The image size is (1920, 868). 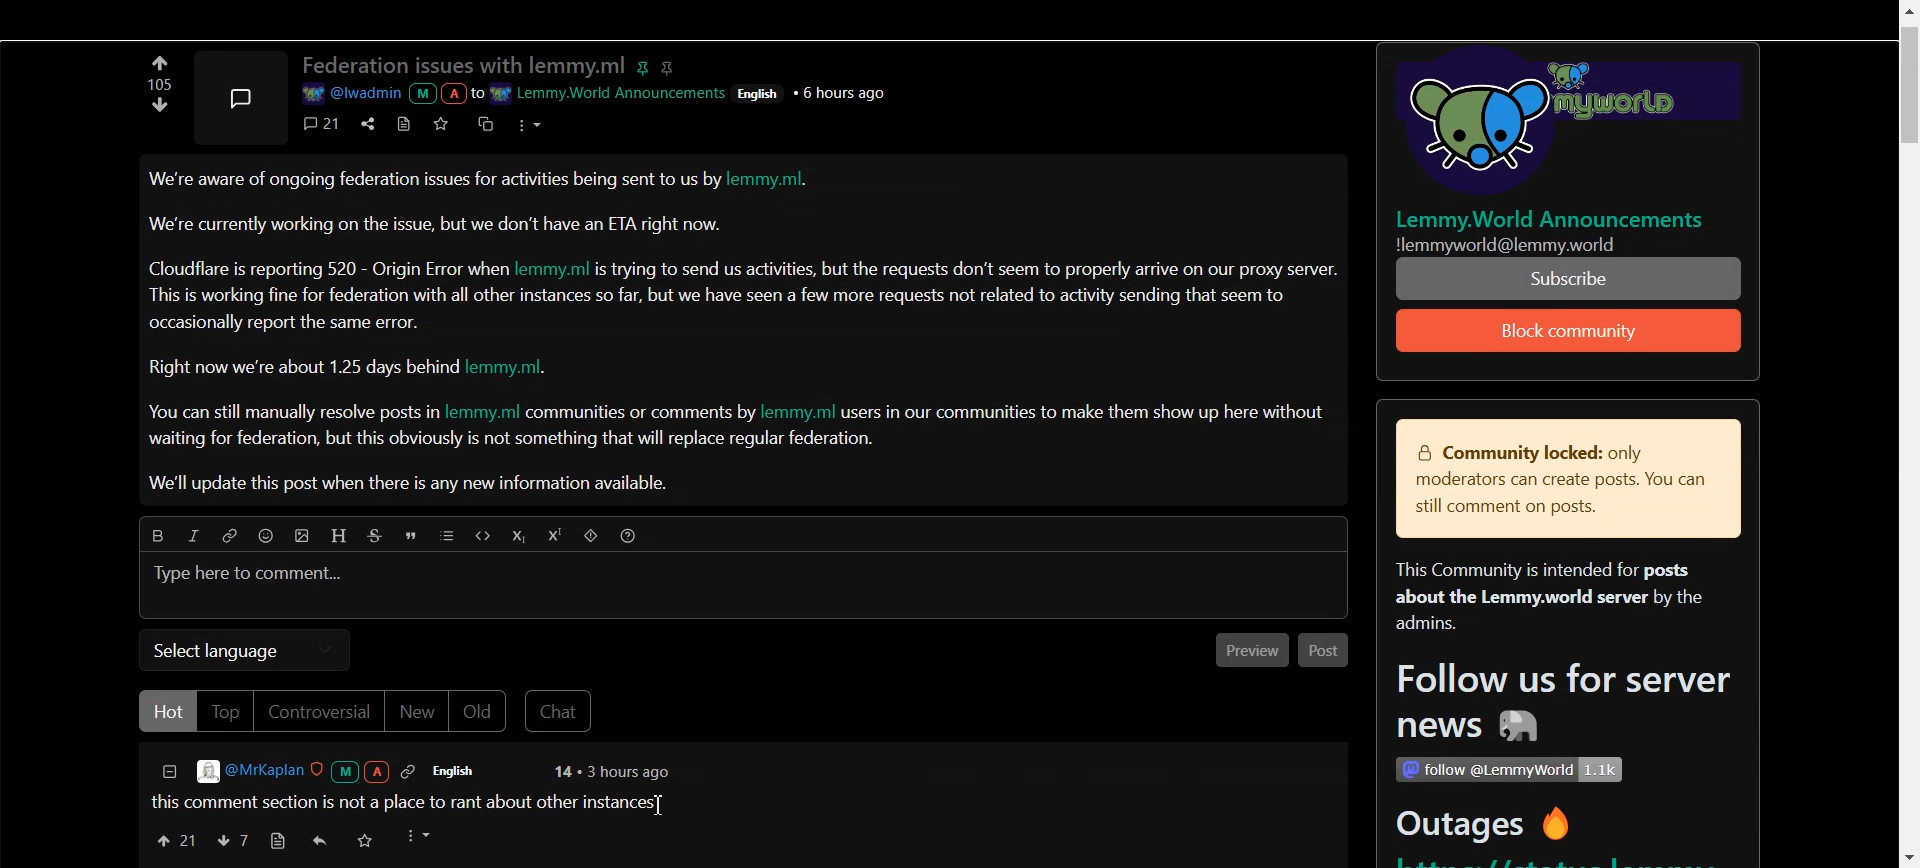 I want to click on communities or comments by, so click(x=642, y=414).